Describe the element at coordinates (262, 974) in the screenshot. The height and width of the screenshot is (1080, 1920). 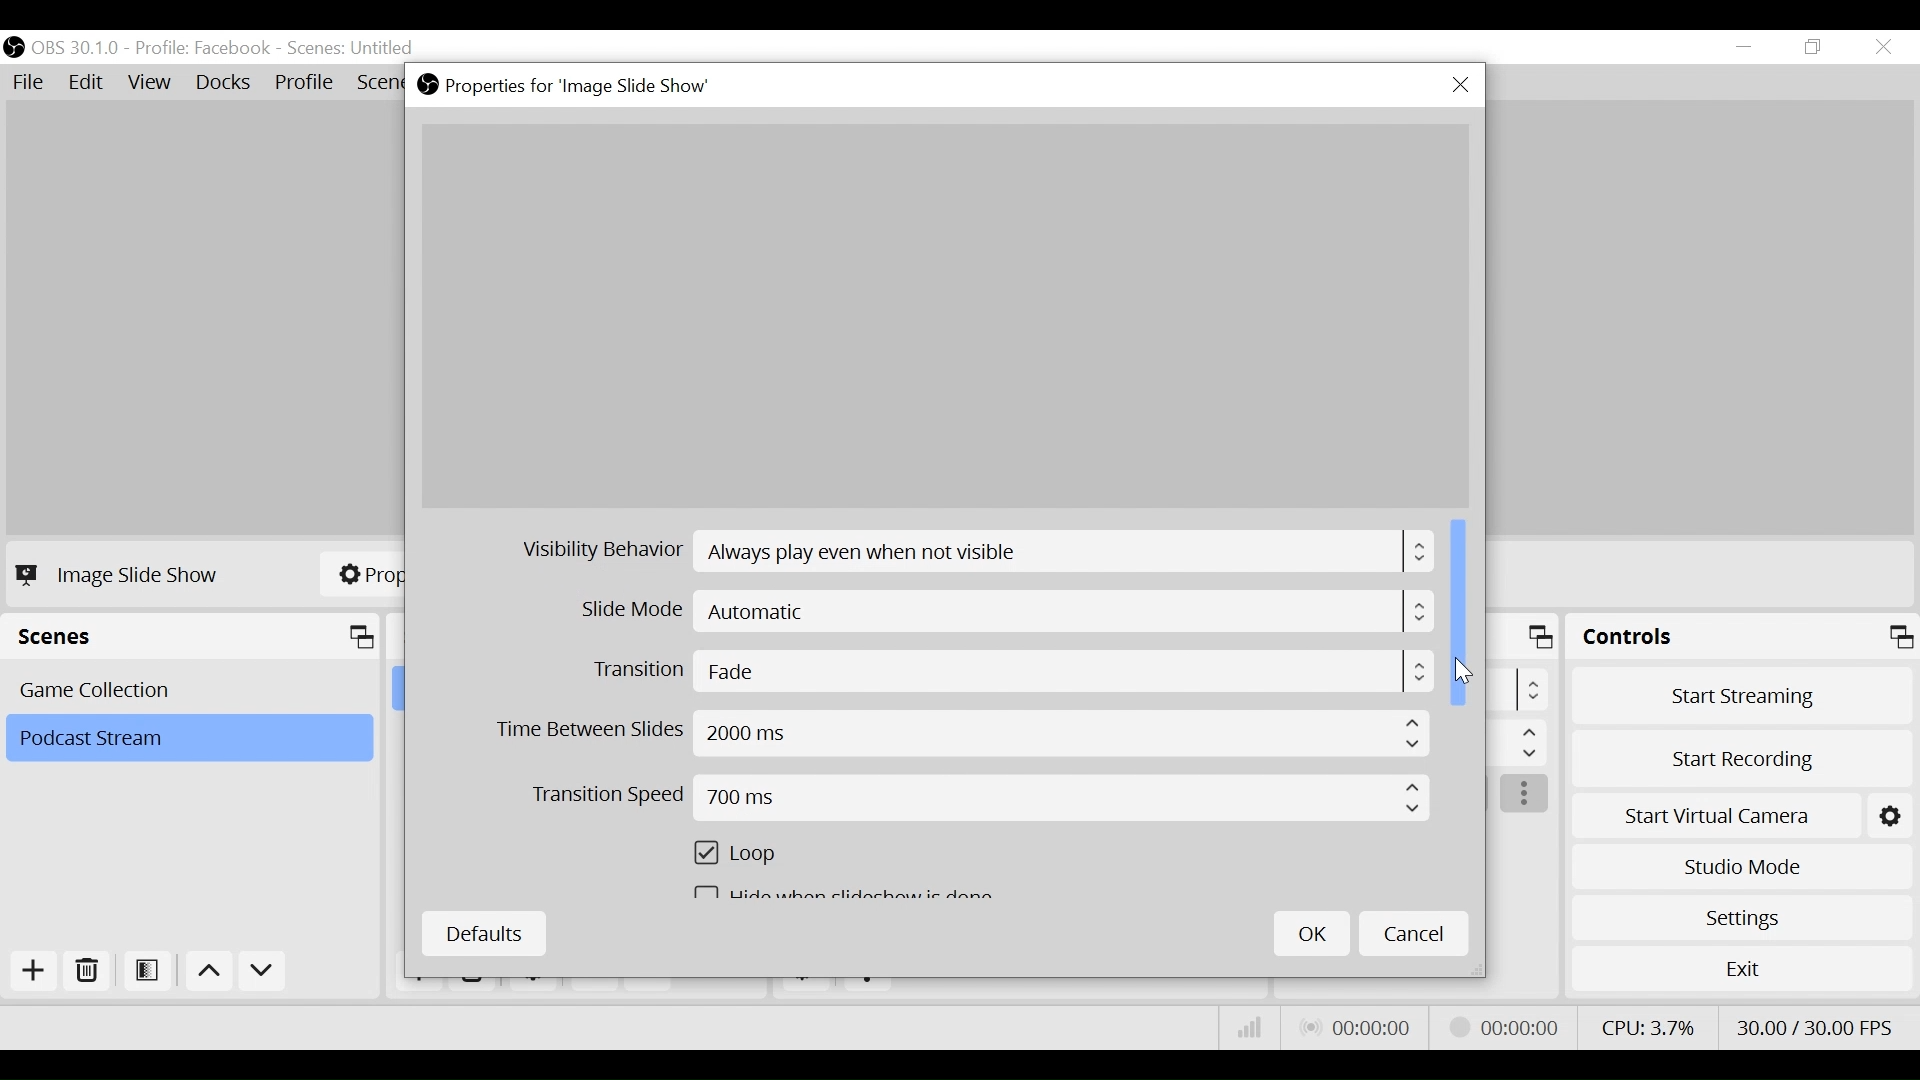
I see `Move Down` at that location.